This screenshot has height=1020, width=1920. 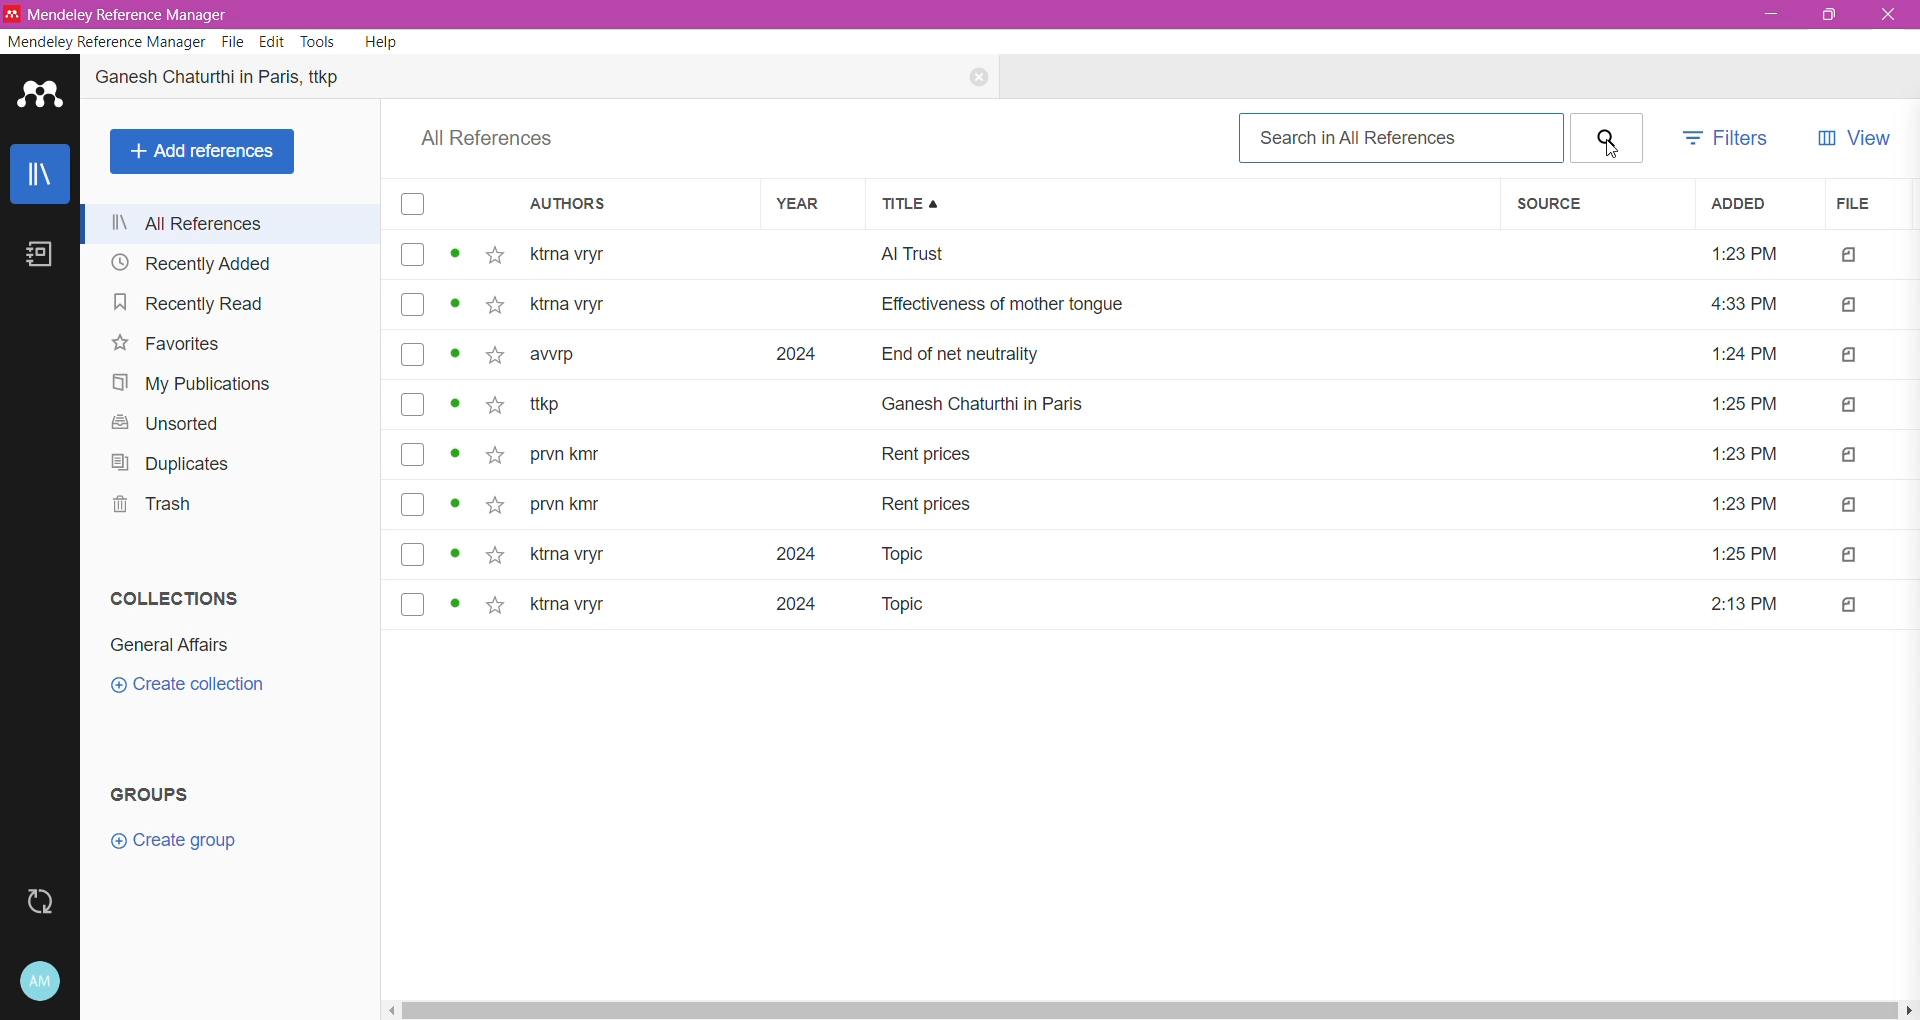 I want to click on select reference , so click(x=412, y=403).